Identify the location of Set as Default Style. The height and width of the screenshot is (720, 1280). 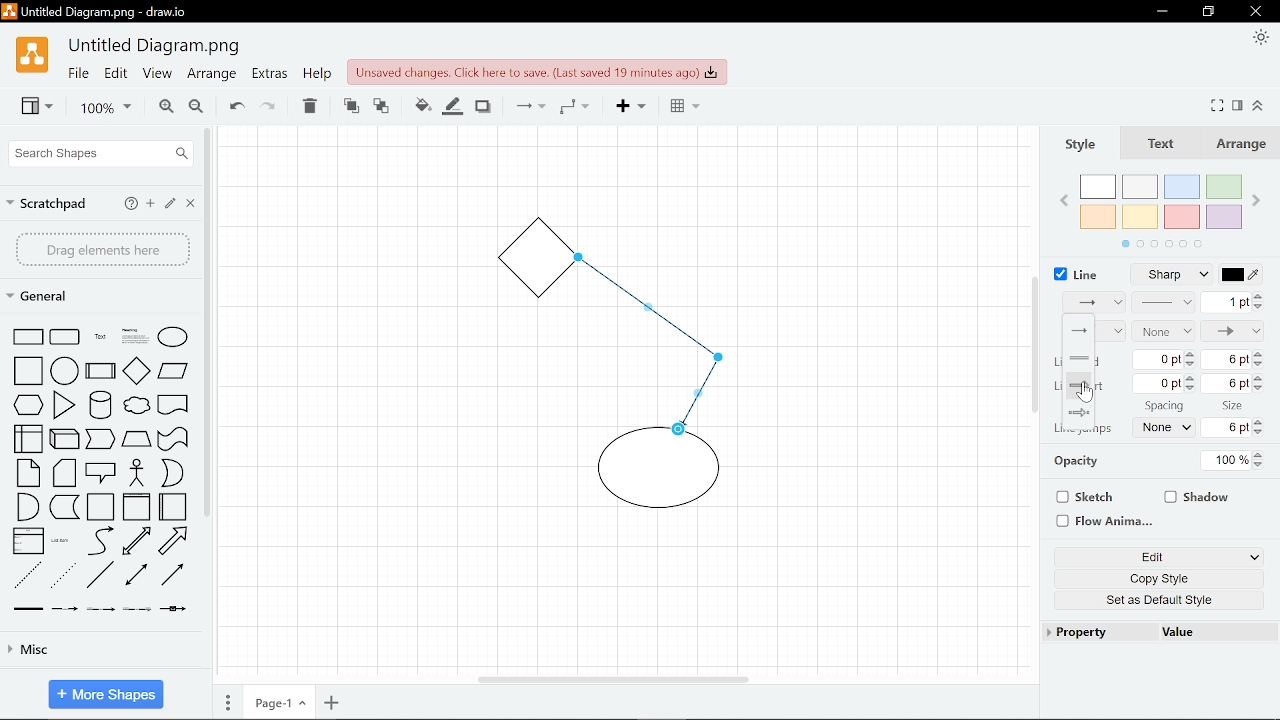
(1162, 603).